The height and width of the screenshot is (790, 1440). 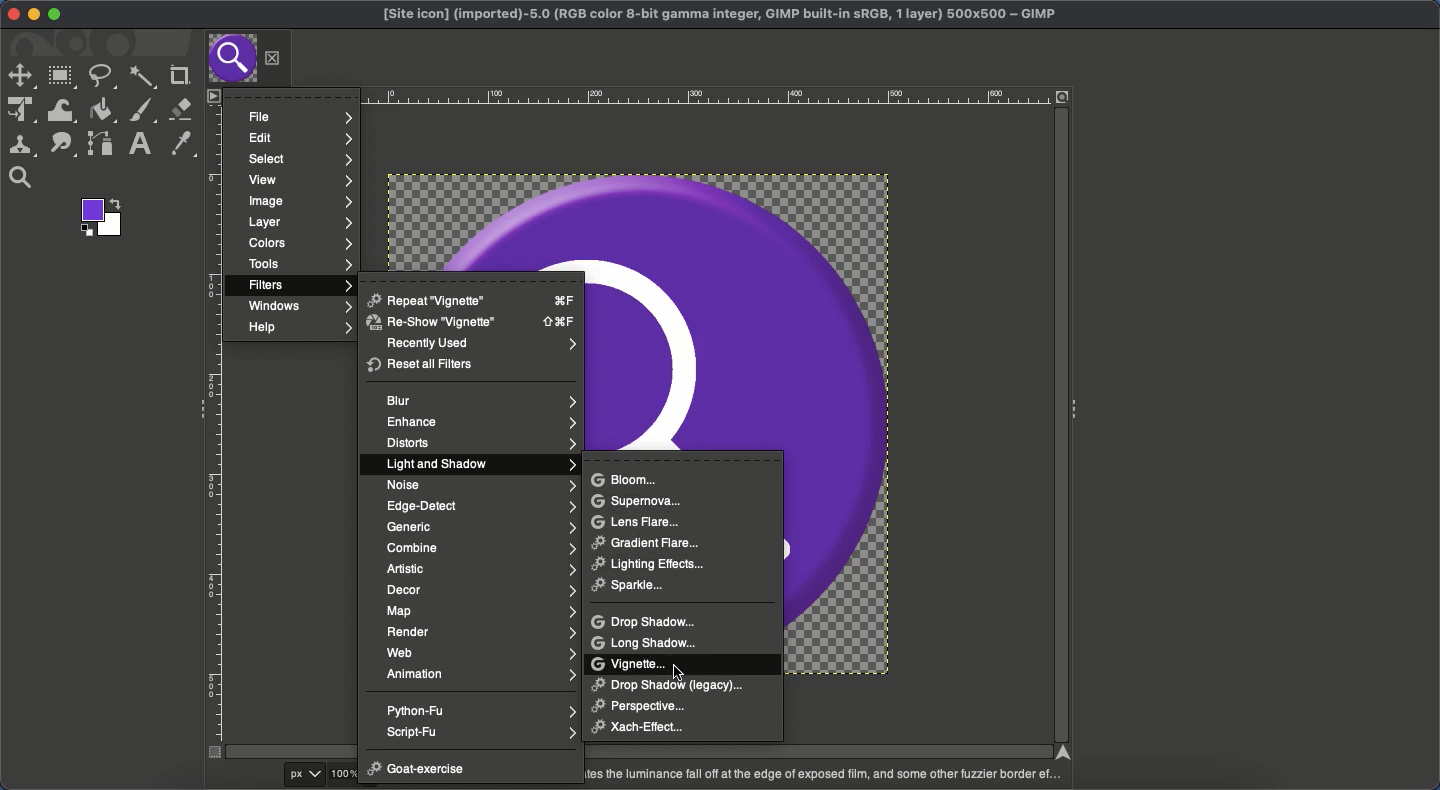 I want to click on Ruler, so click(x=633, y=96).